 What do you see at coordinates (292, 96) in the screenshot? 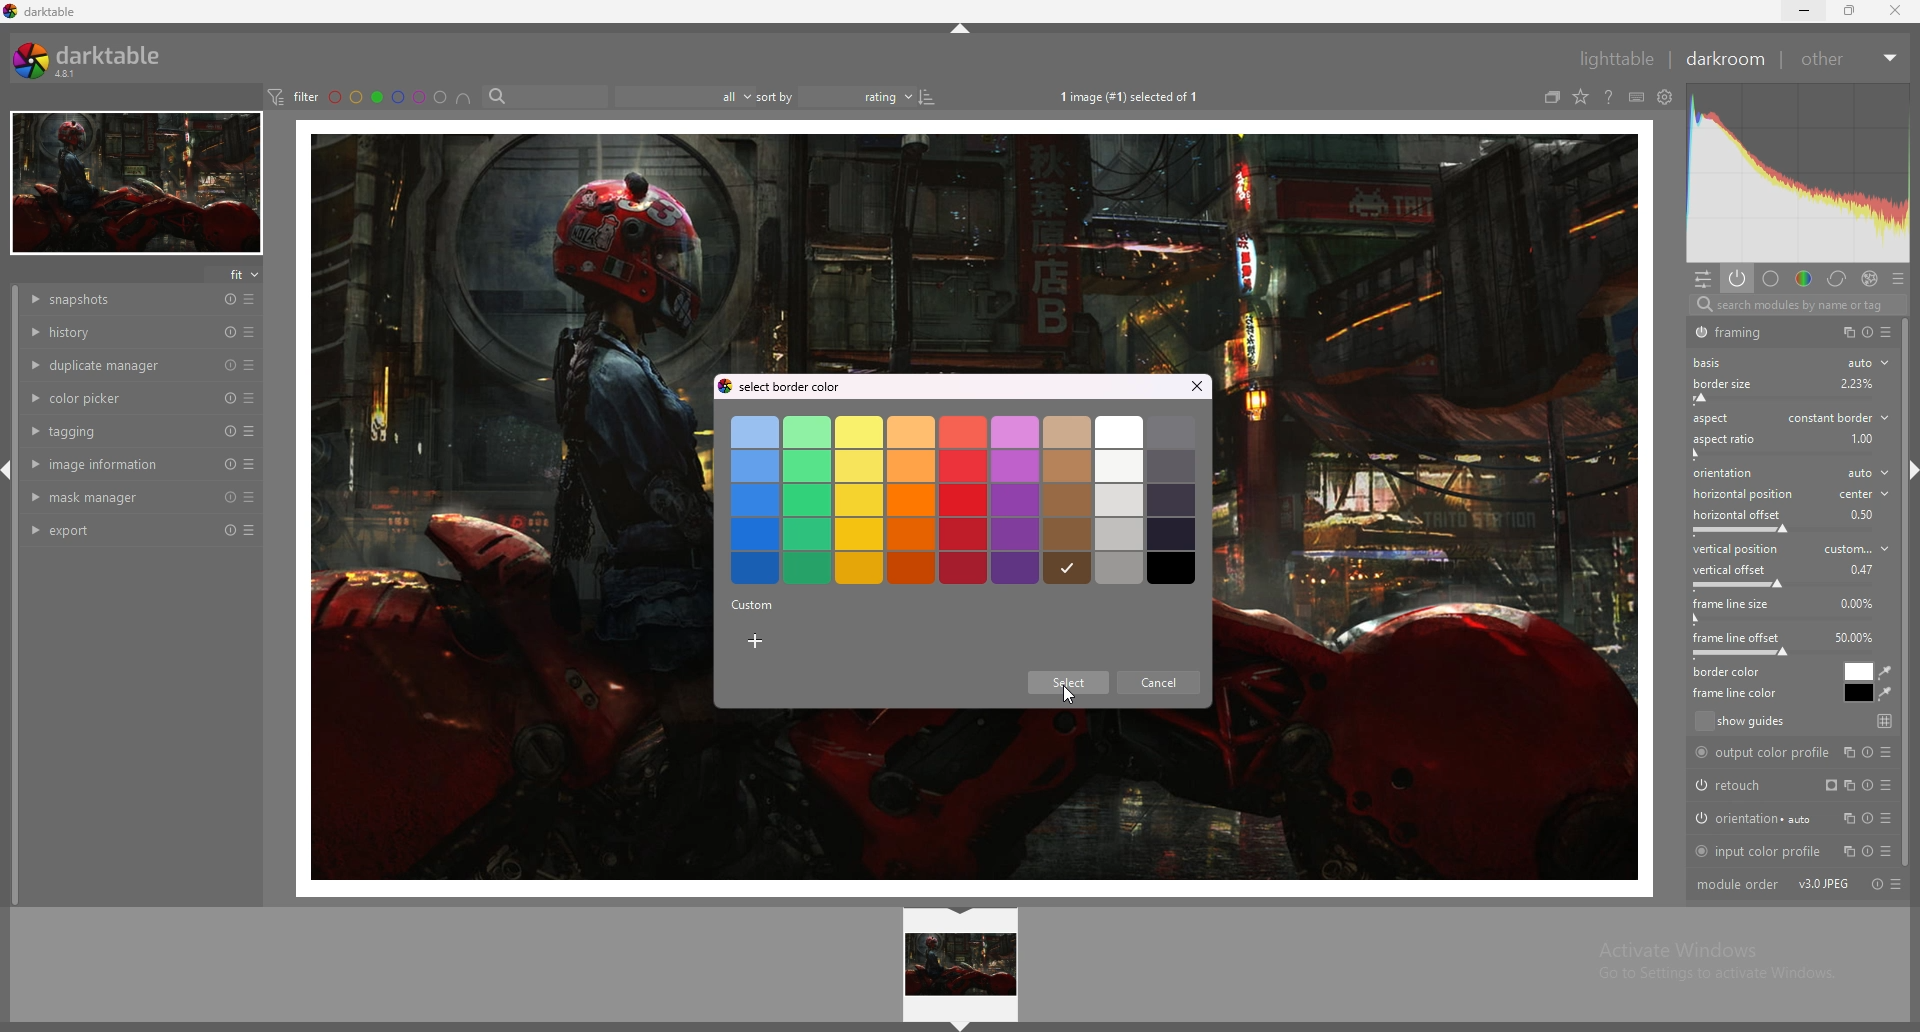
I see `filter` at bounding box center [292, 96].